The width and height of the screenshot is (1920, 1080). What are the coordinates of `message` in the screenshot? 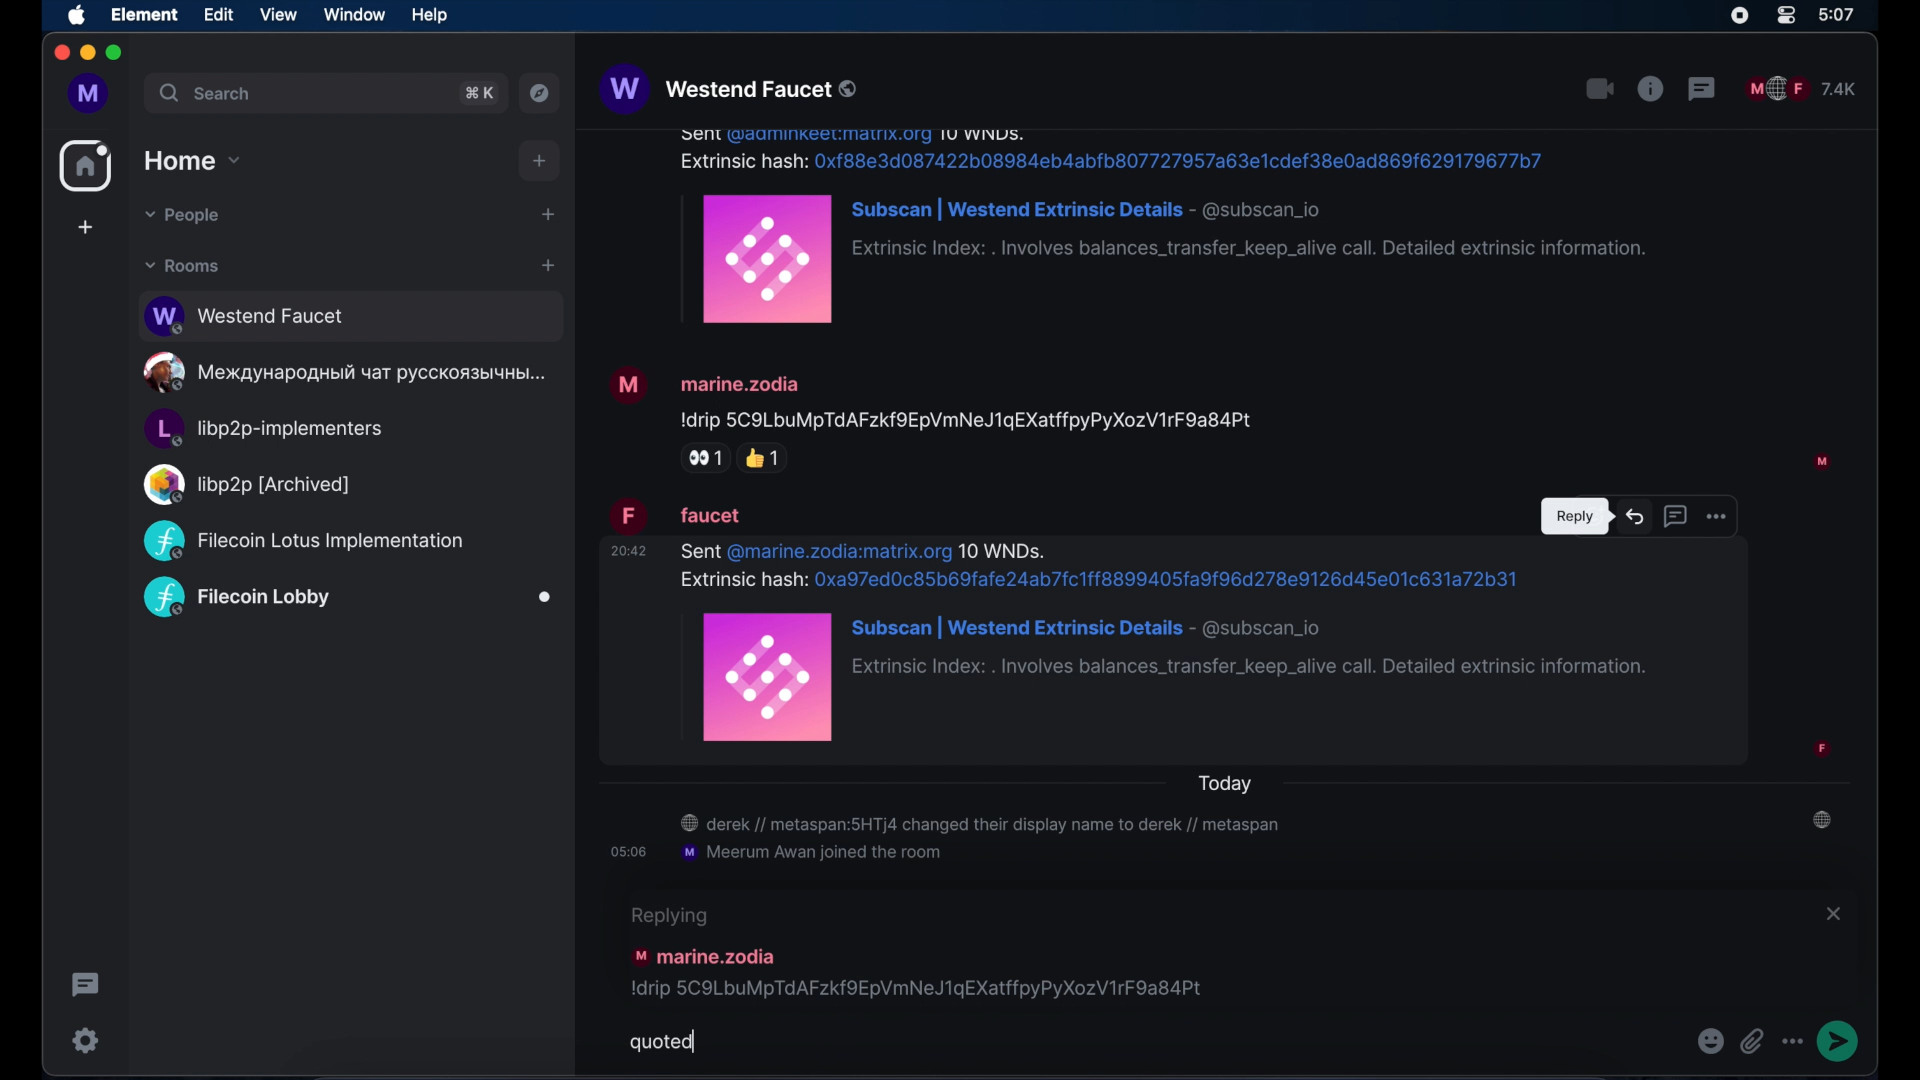 It's located at (1224, 666).